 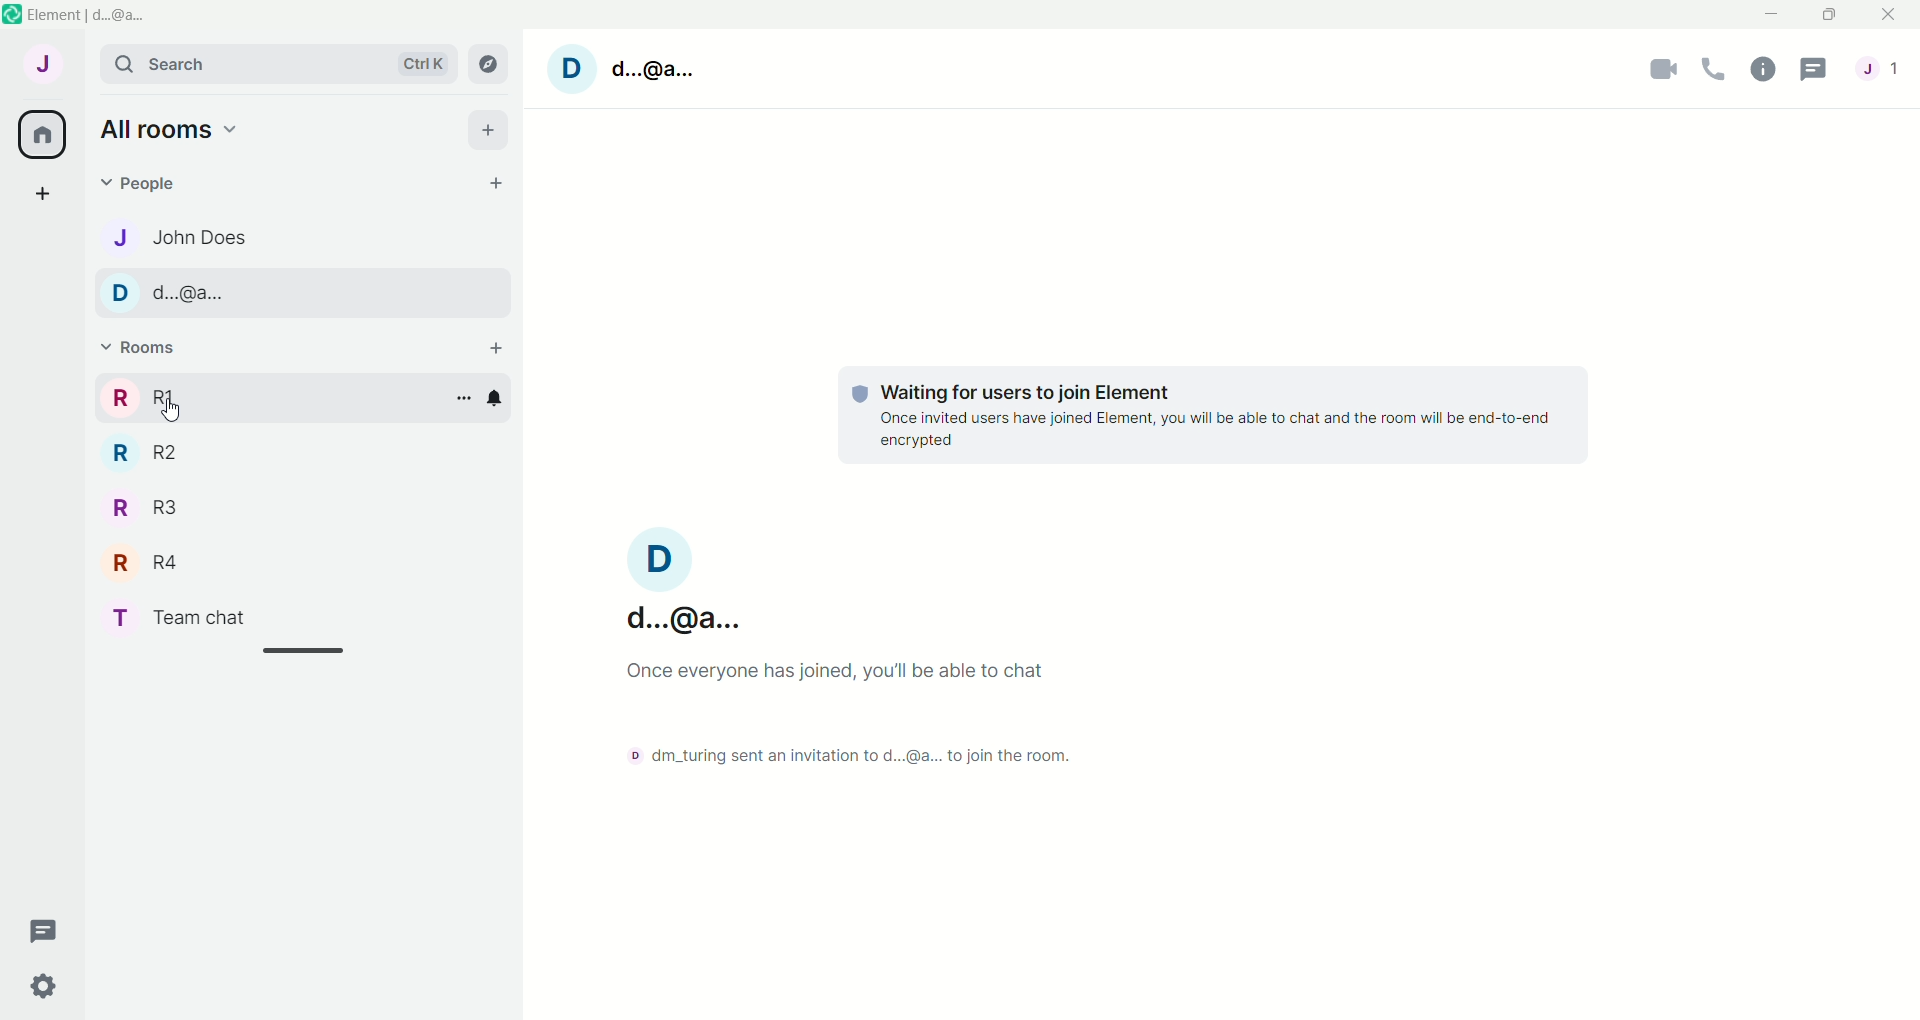 What do you see at coordinates (851, 675) in the screenshot?
I see `Once everyone has joined, you'll be able to chat` at bounding box center [851, 675].